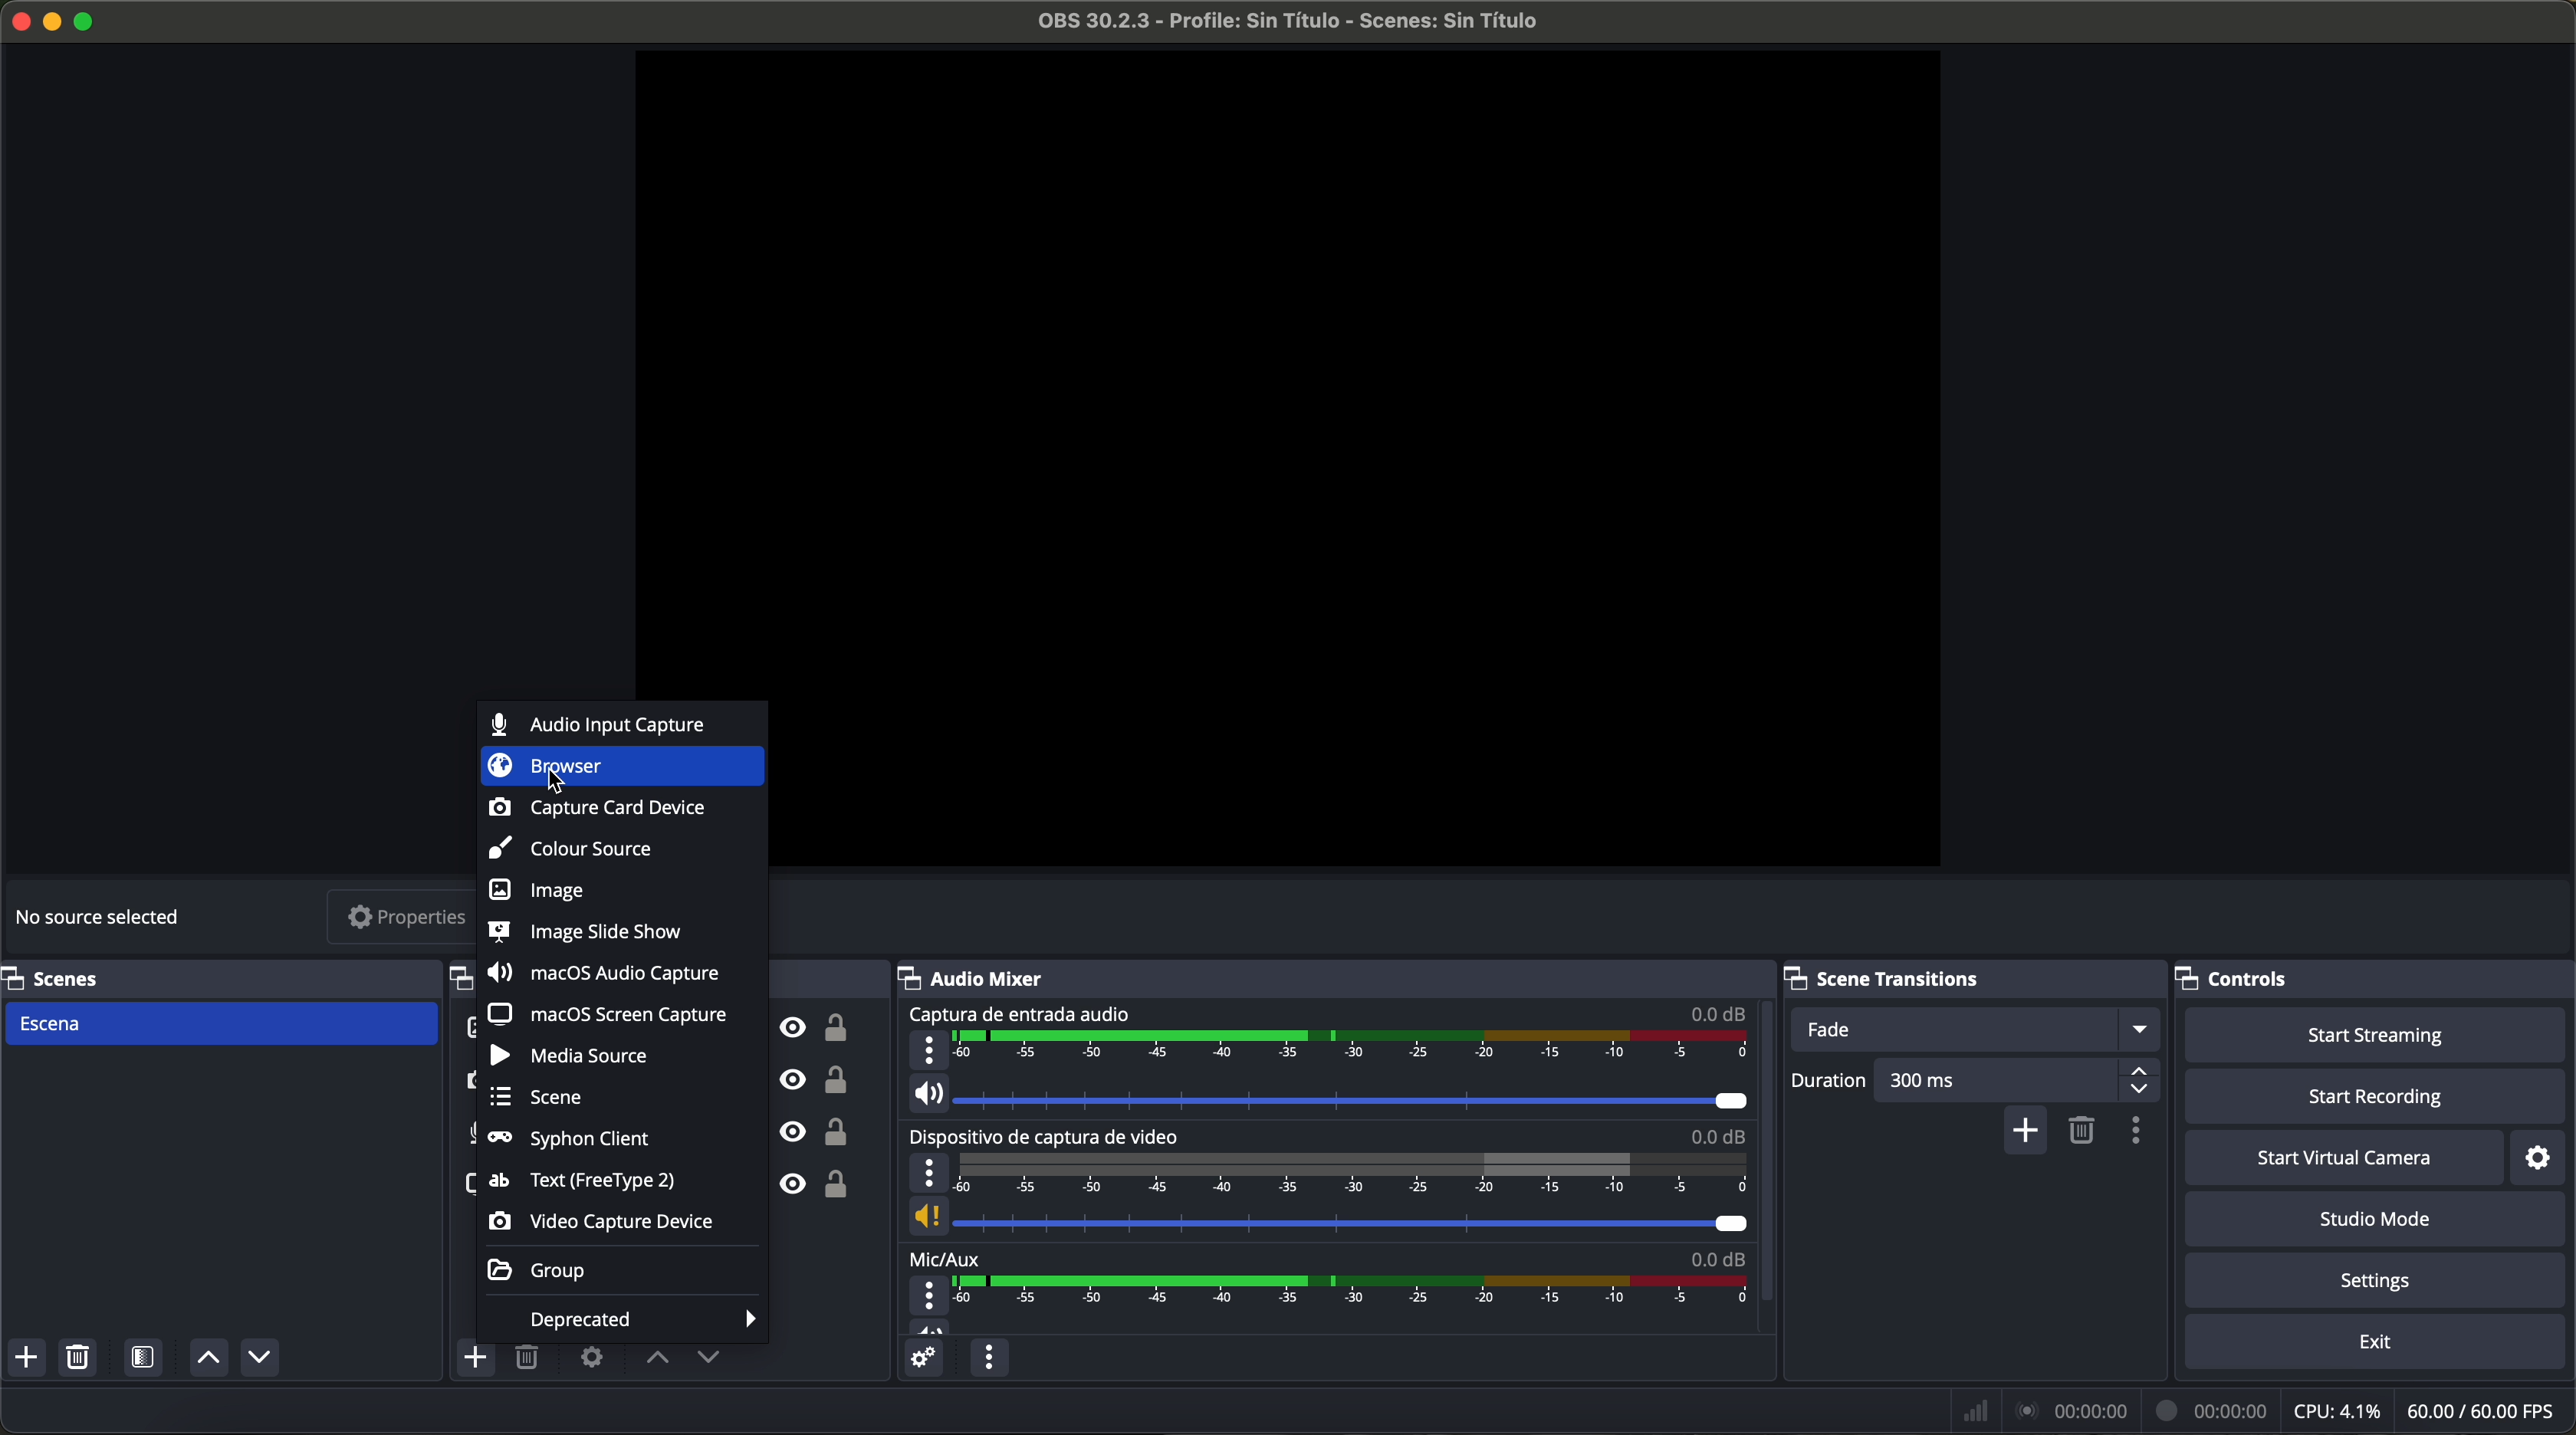 This screenshot has width=2576, height=1435. What do you see at coordinates (571, 850) in the screenshot?
I see `colour source` at bounding box center [571, 850].